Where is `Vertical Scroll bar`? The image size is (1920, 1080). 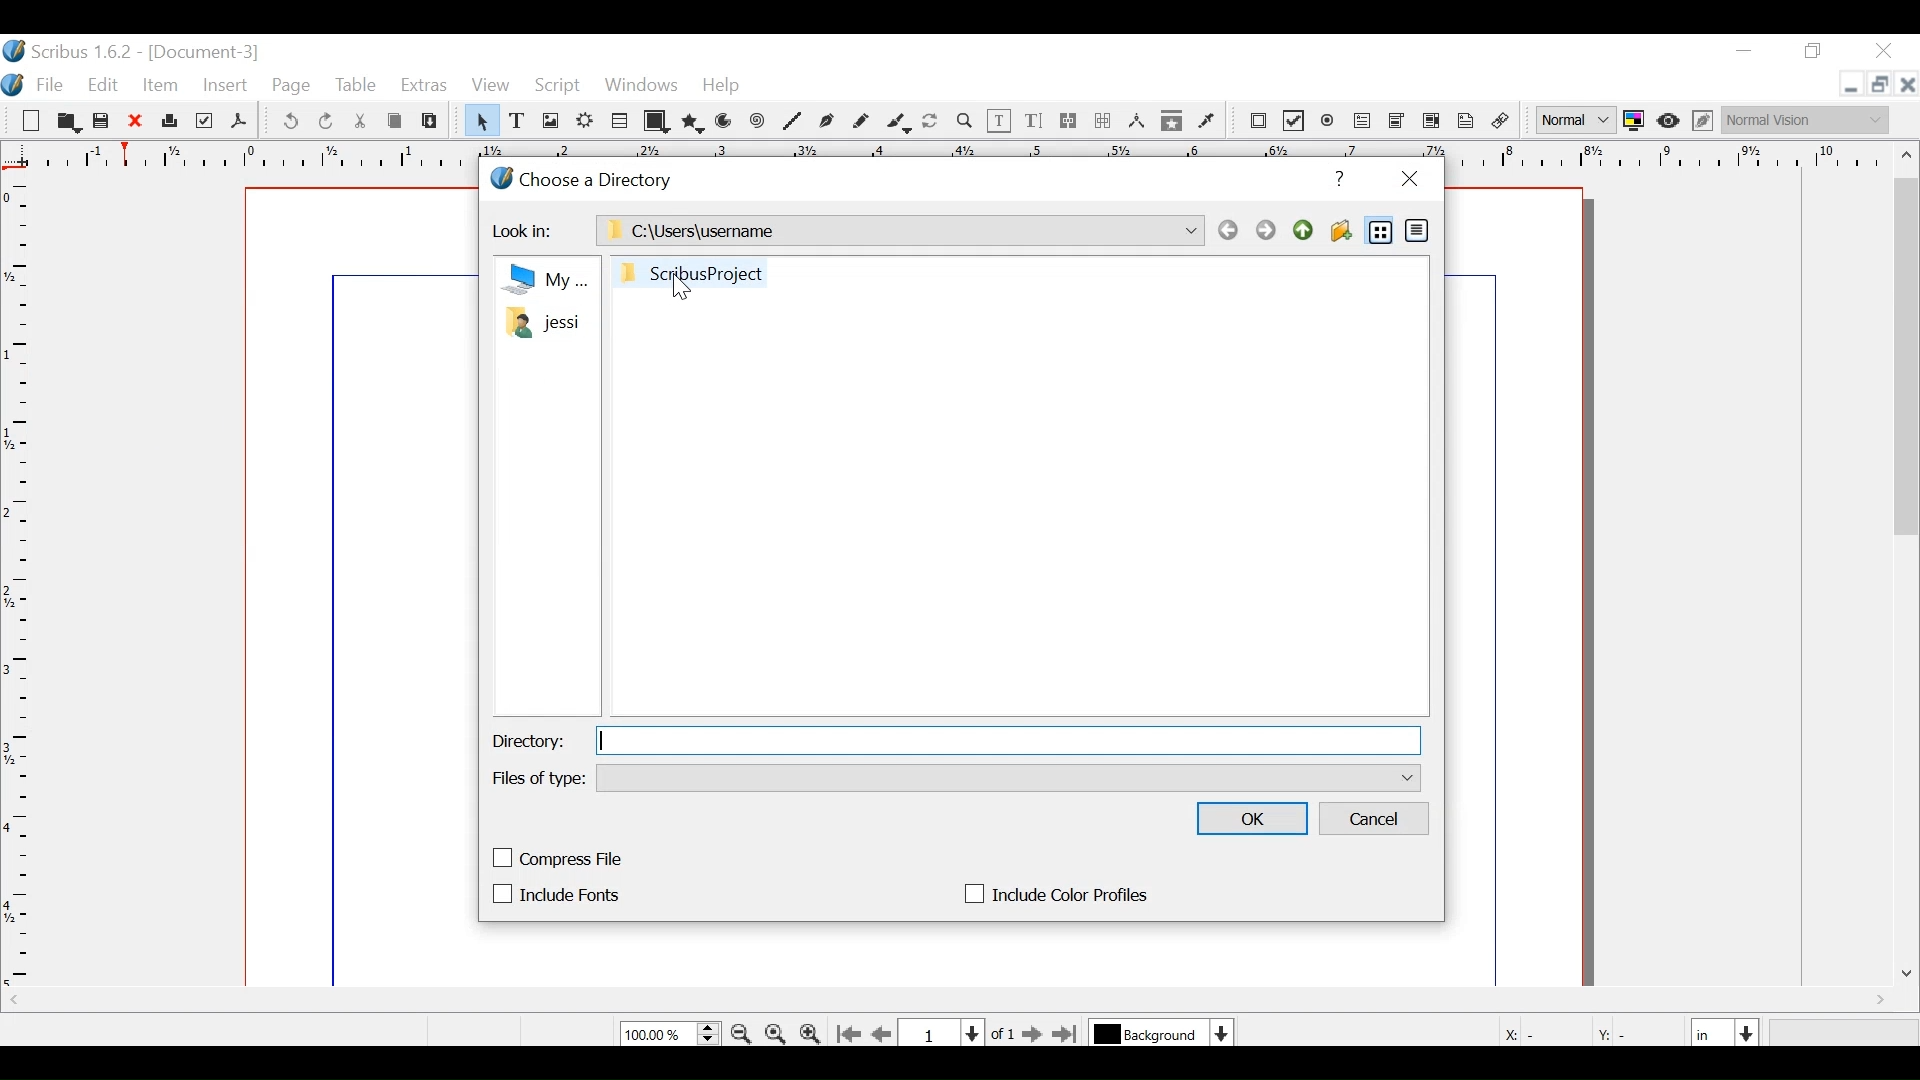 Vertical Scroll bar is located at coordinates (1908, 355).